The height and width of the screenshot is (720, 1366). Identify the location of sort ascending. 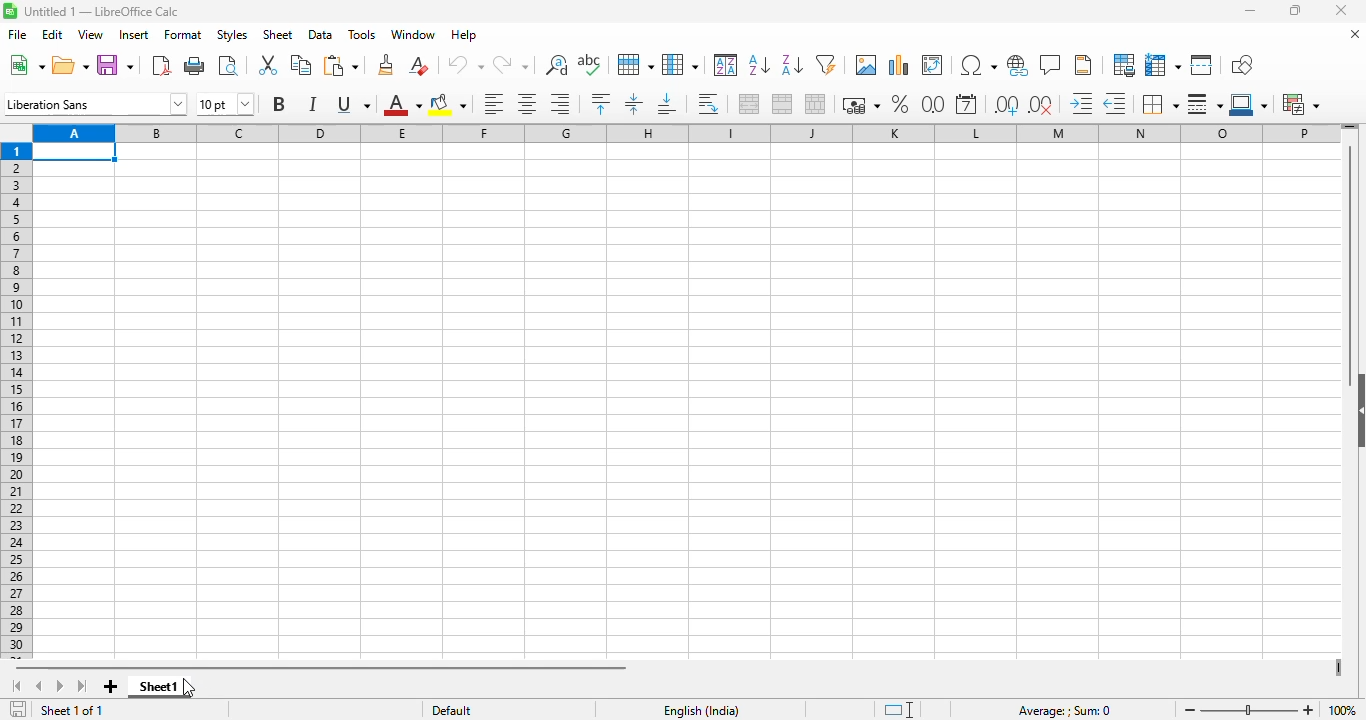
(759, 64).